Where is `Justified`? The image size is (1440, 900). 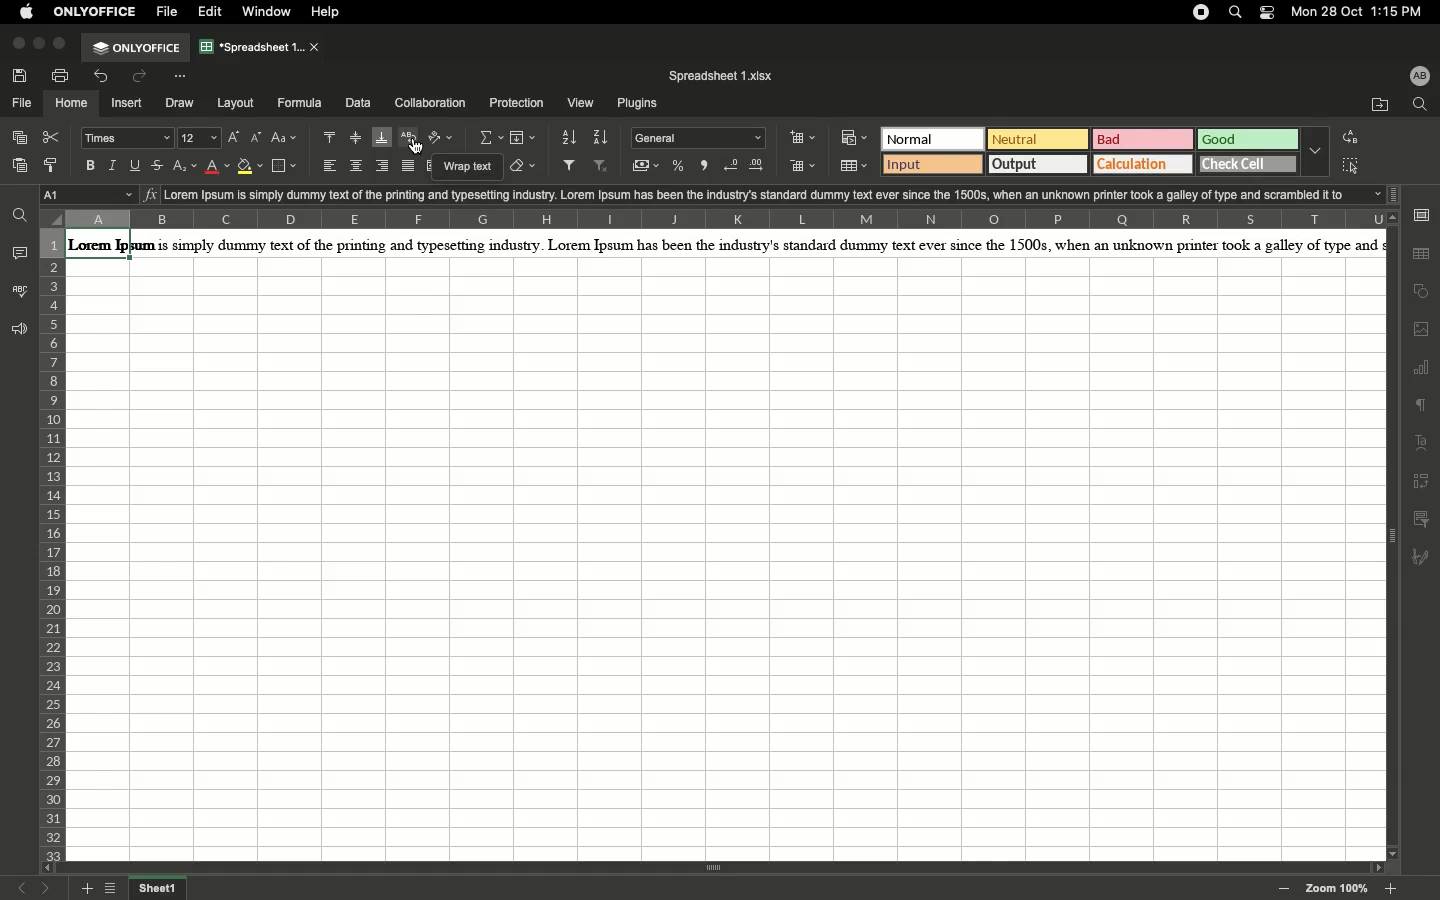 Justified is located at coordinates (412, 165).